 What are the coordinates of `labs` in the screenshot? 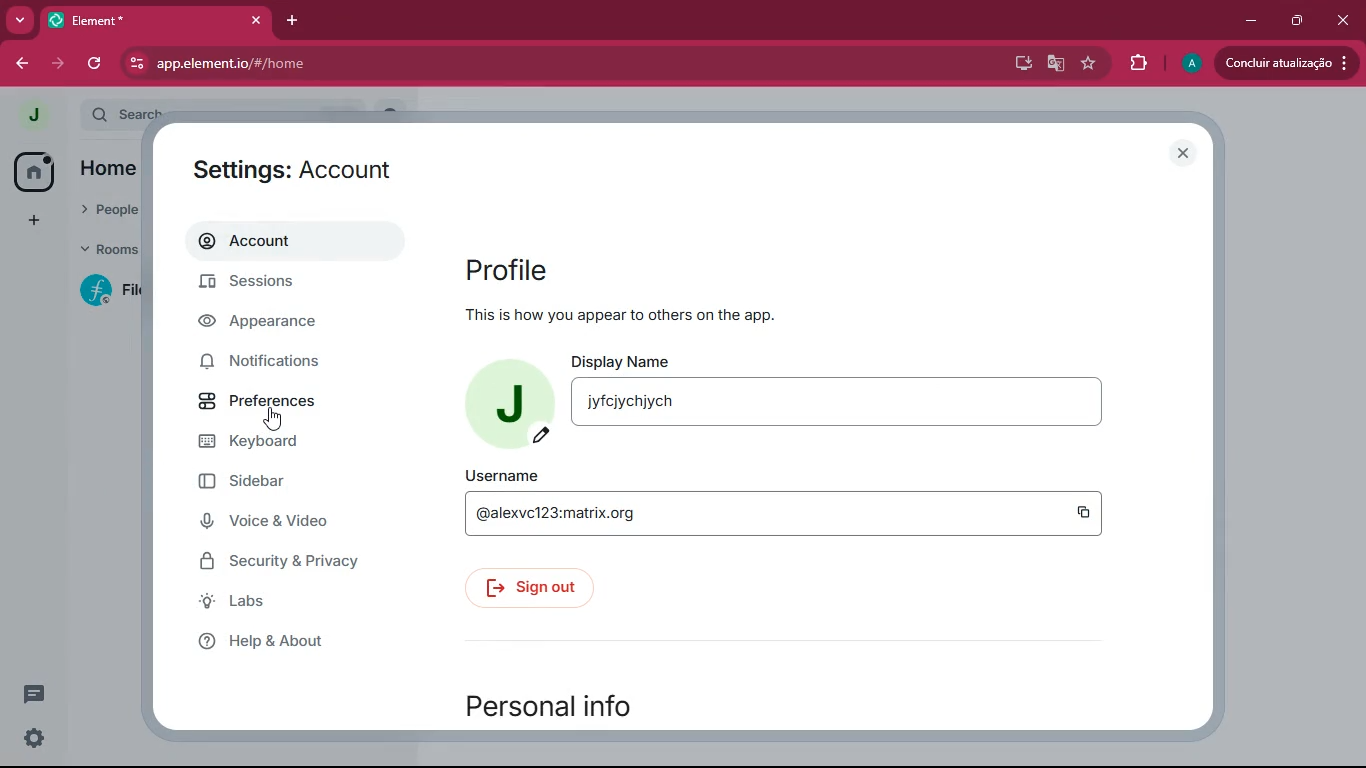 It's located at (276, 602).